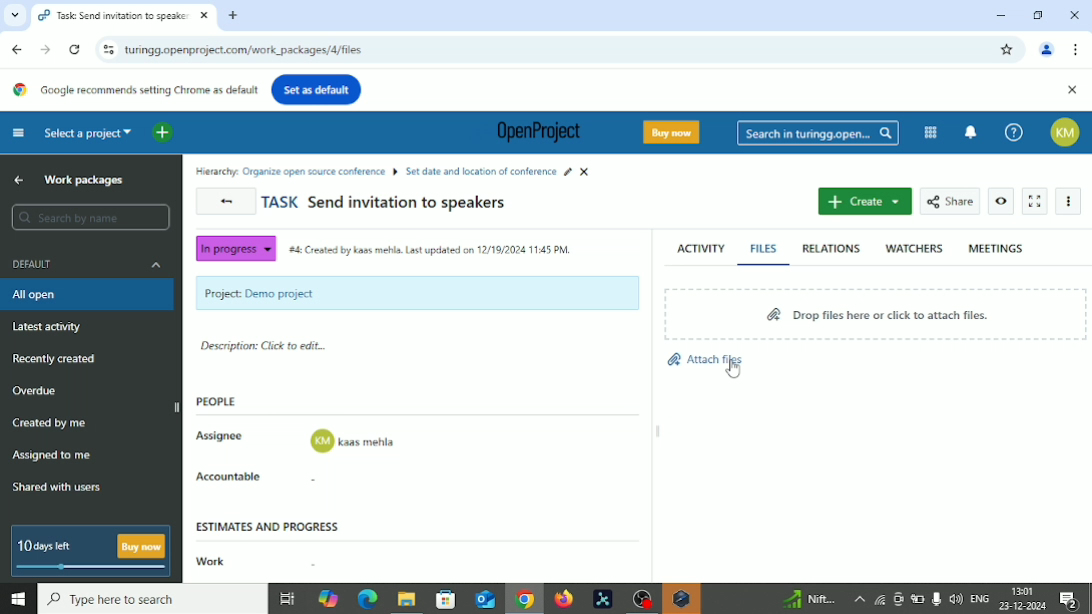 Image resolution: width=1092 pixels, height=614 pixels. Describe the element at coordinates (524, 601) in the screenshot. I see `Google chrome` at that location.